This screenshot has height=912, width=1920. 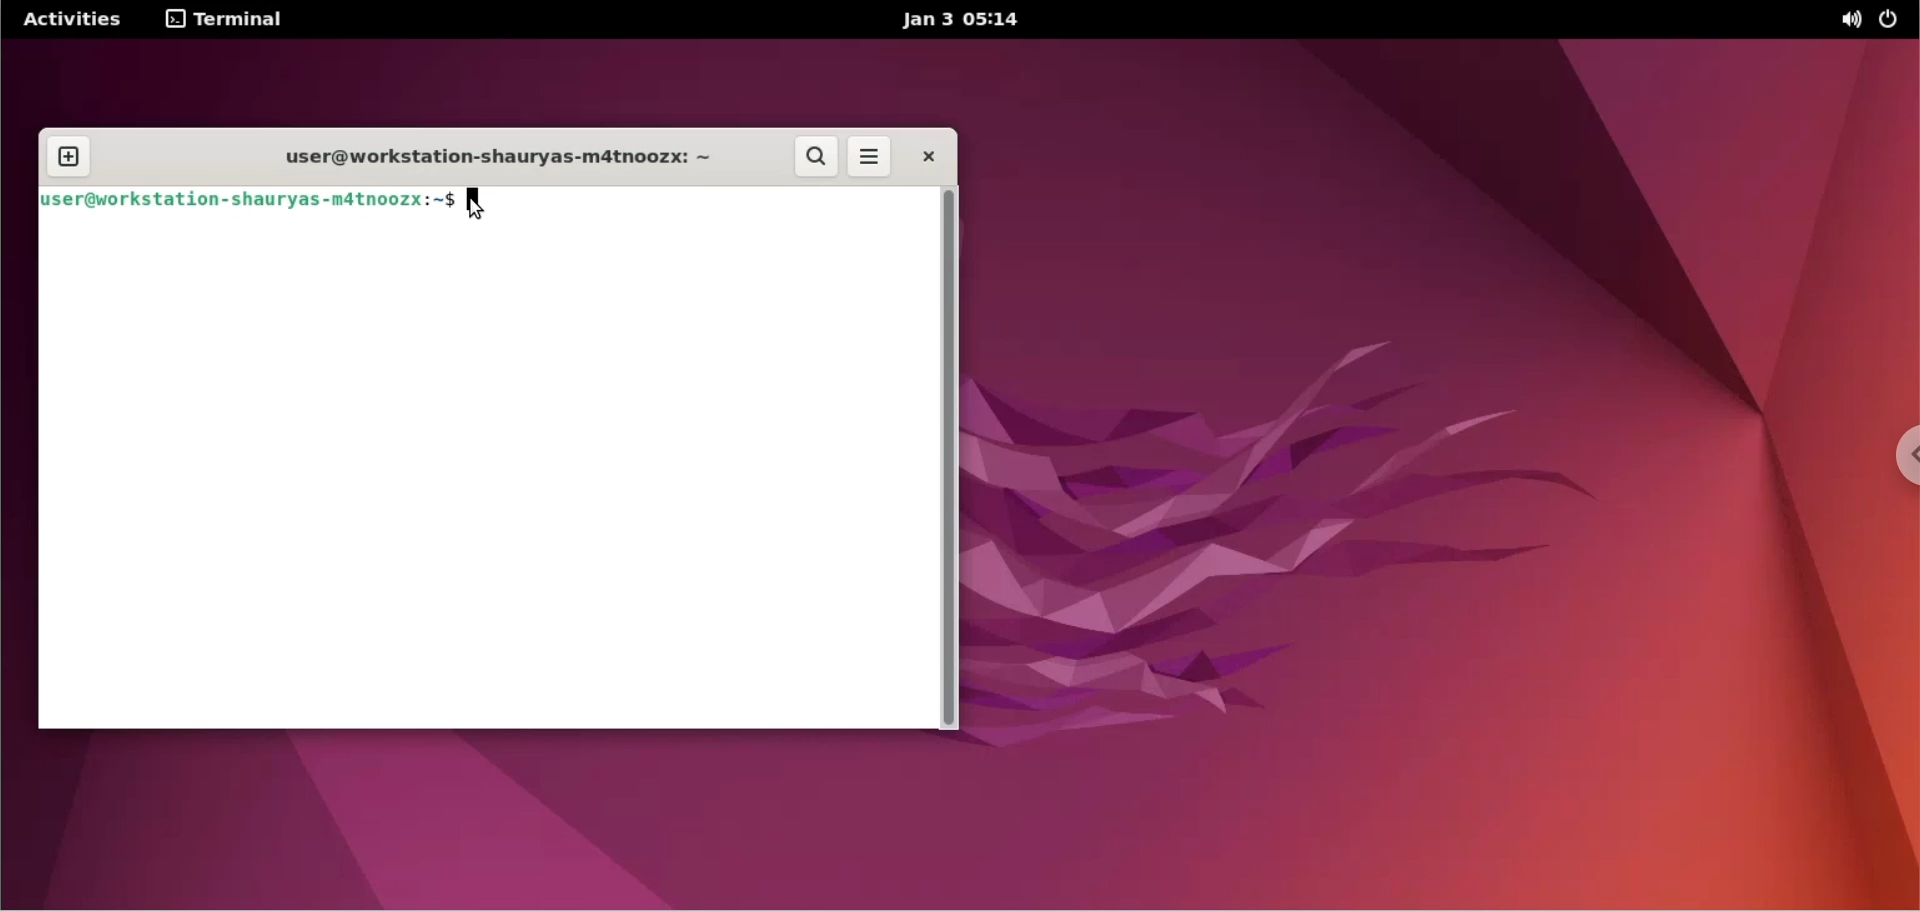 What do you see at coordinates (817, 158) in the screenshot?
I see `search ` at bounding box center [817, 158].